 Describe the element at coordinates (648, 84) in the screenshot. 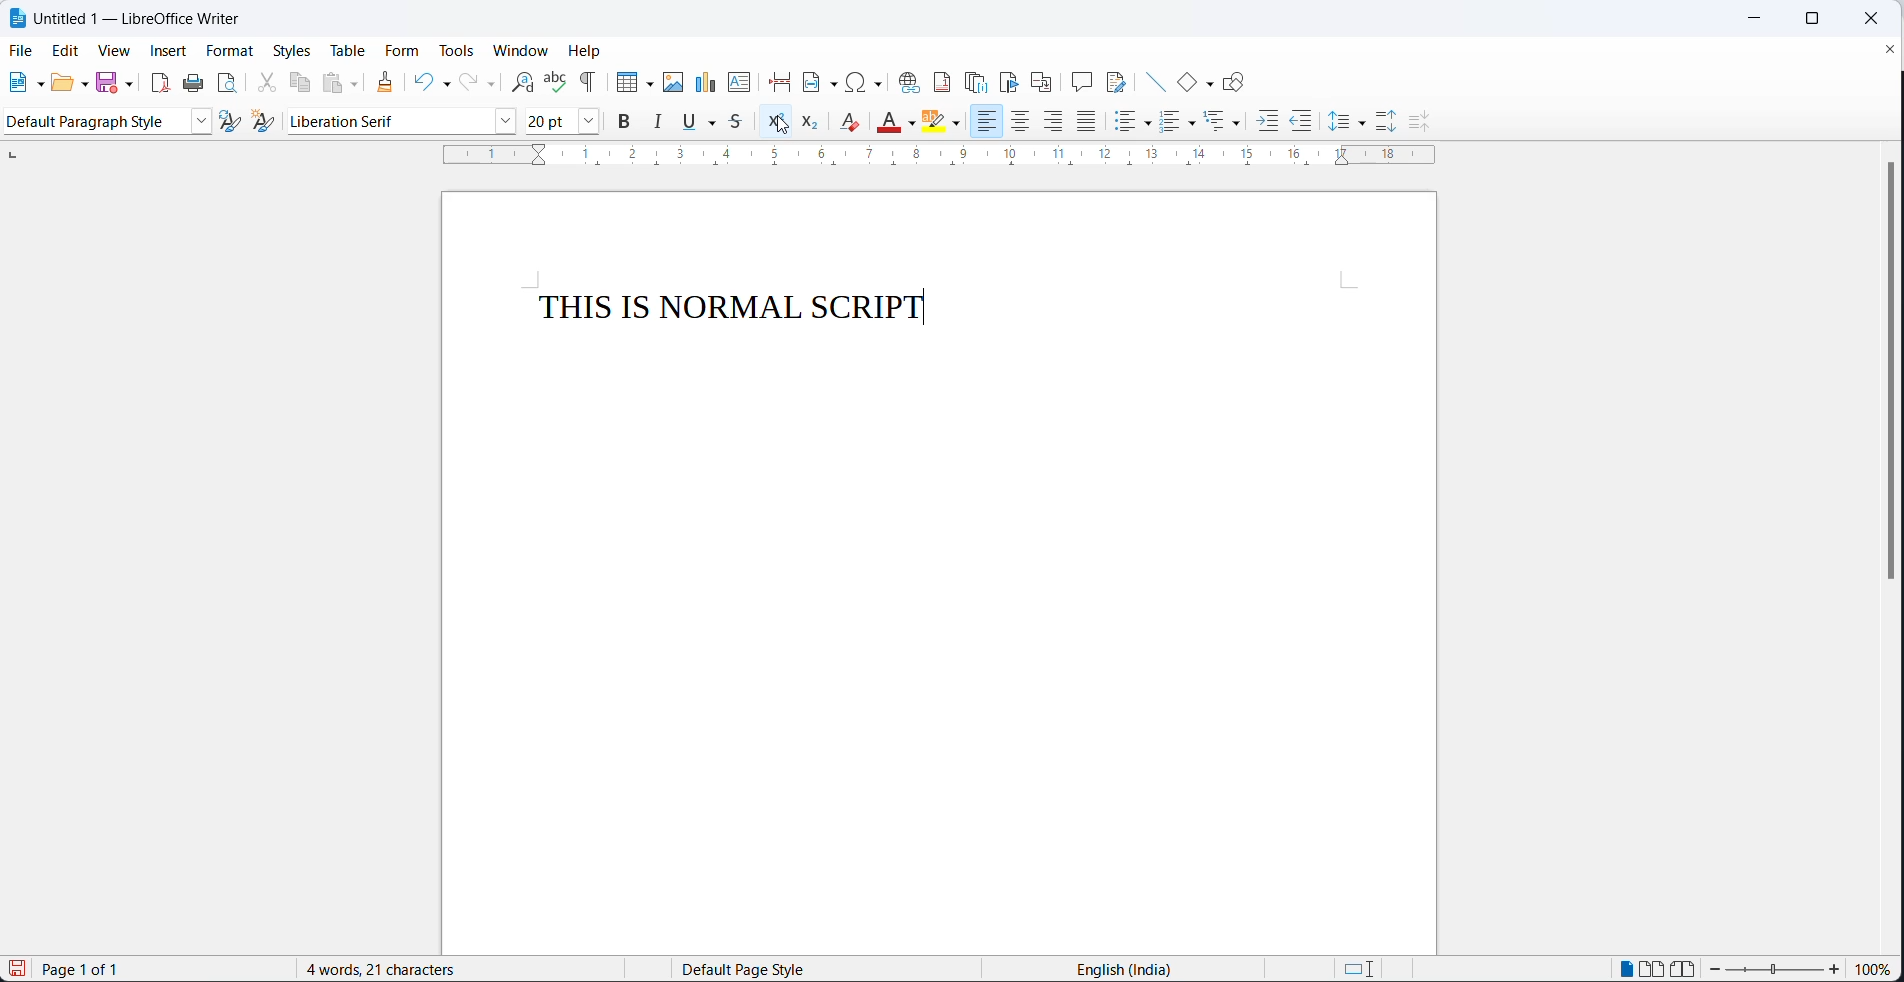

I see `table grid` at that location.